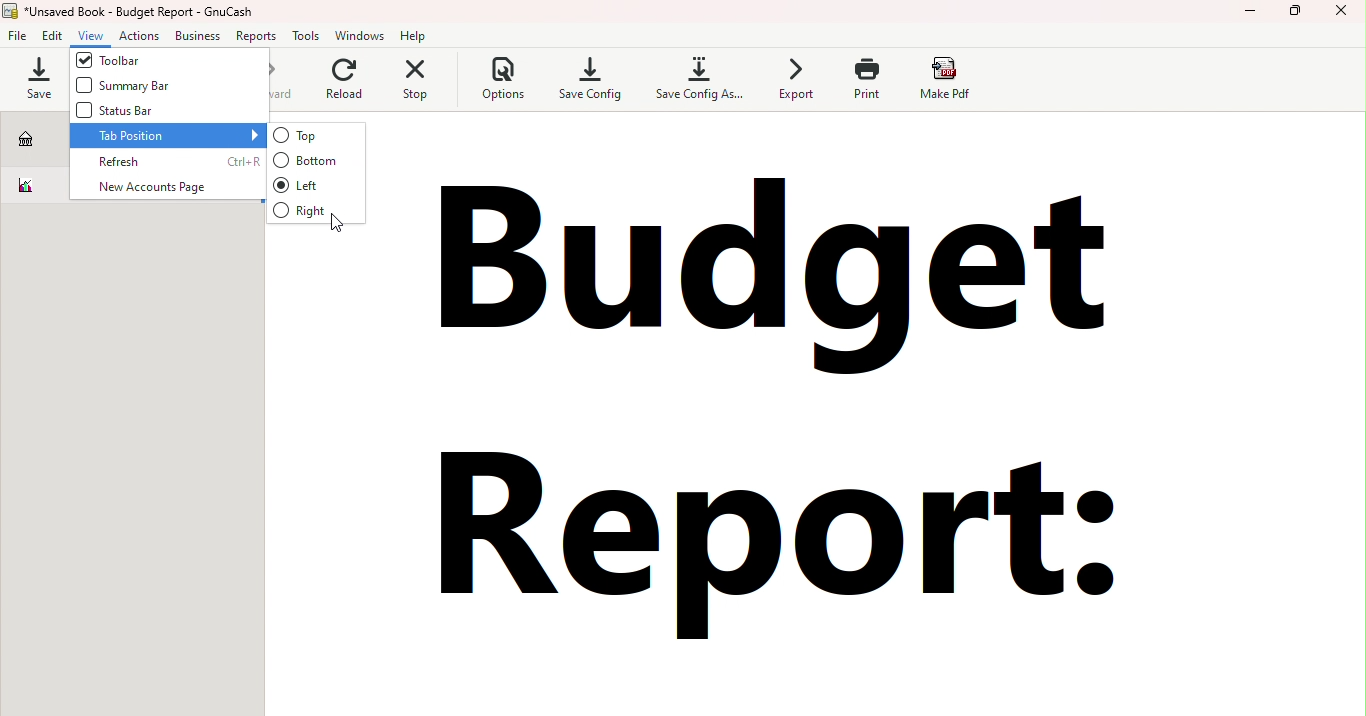  I want to click on Save, so click(35, 78).